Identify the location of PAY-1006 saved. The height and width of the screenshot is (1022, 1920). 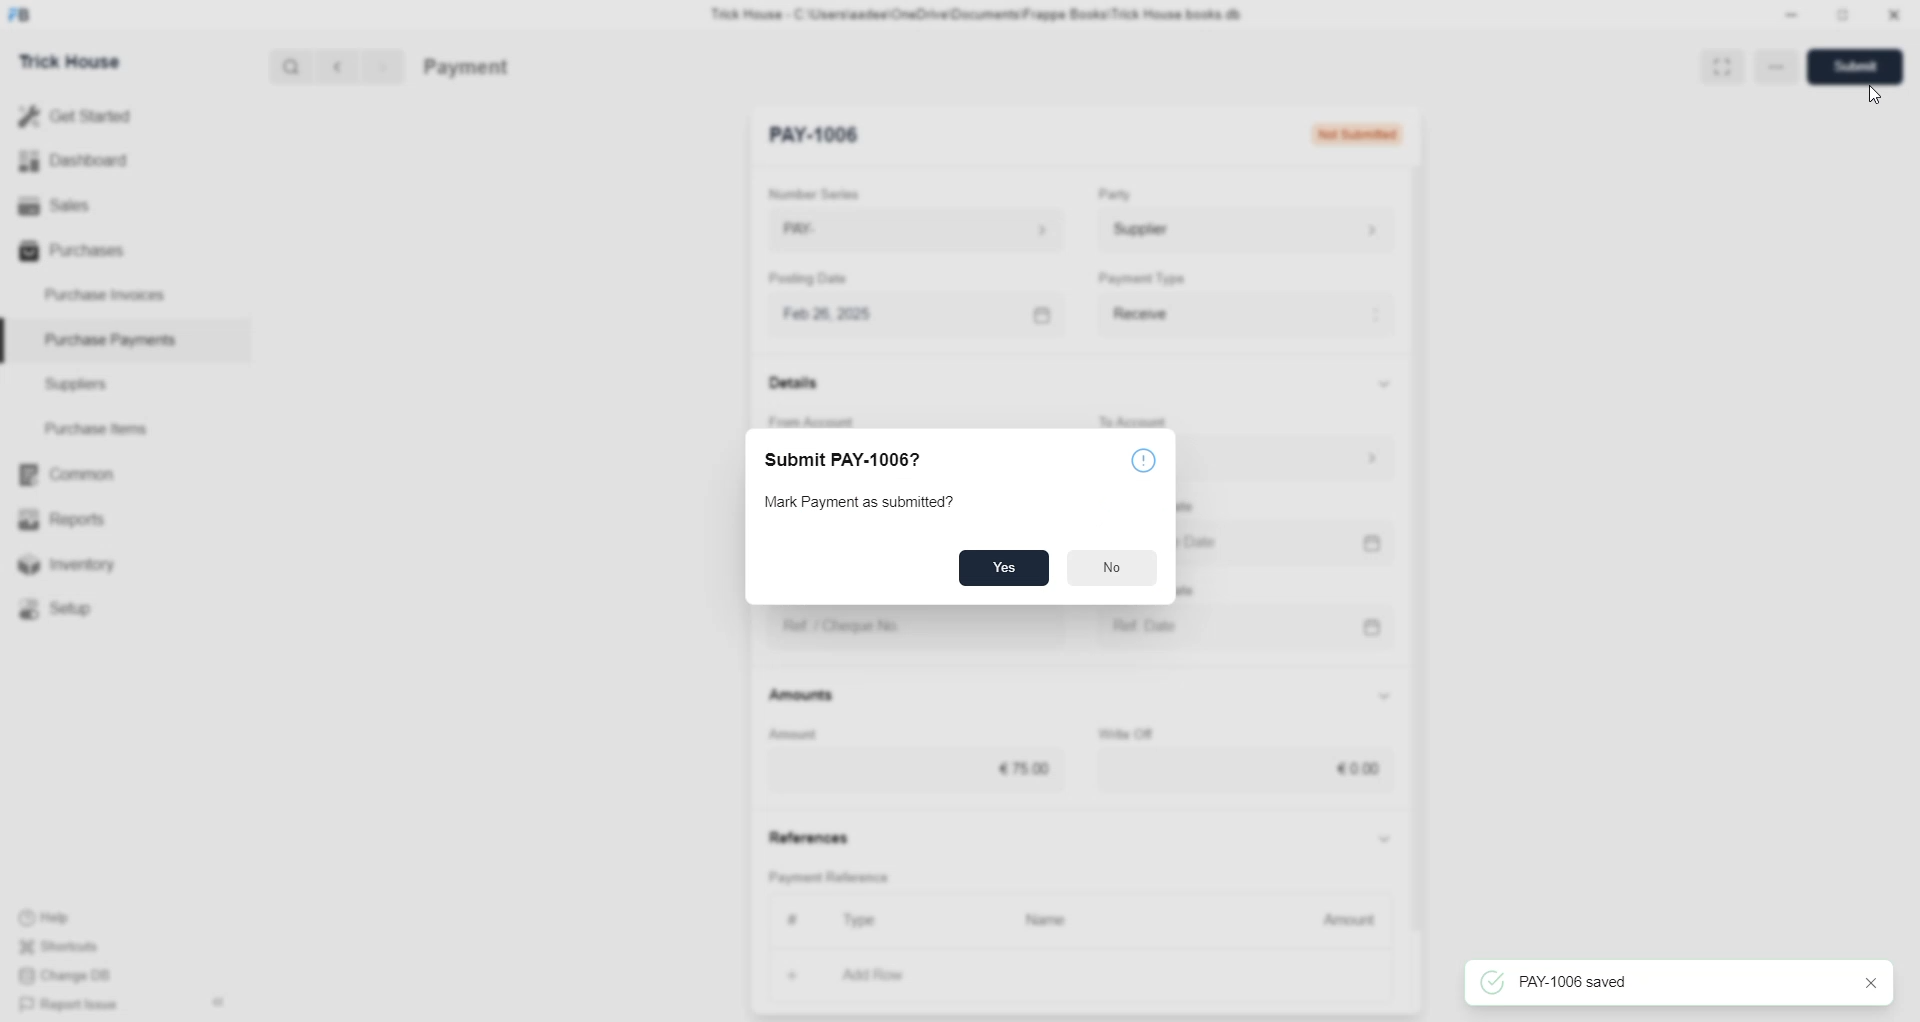
(1573, 983).